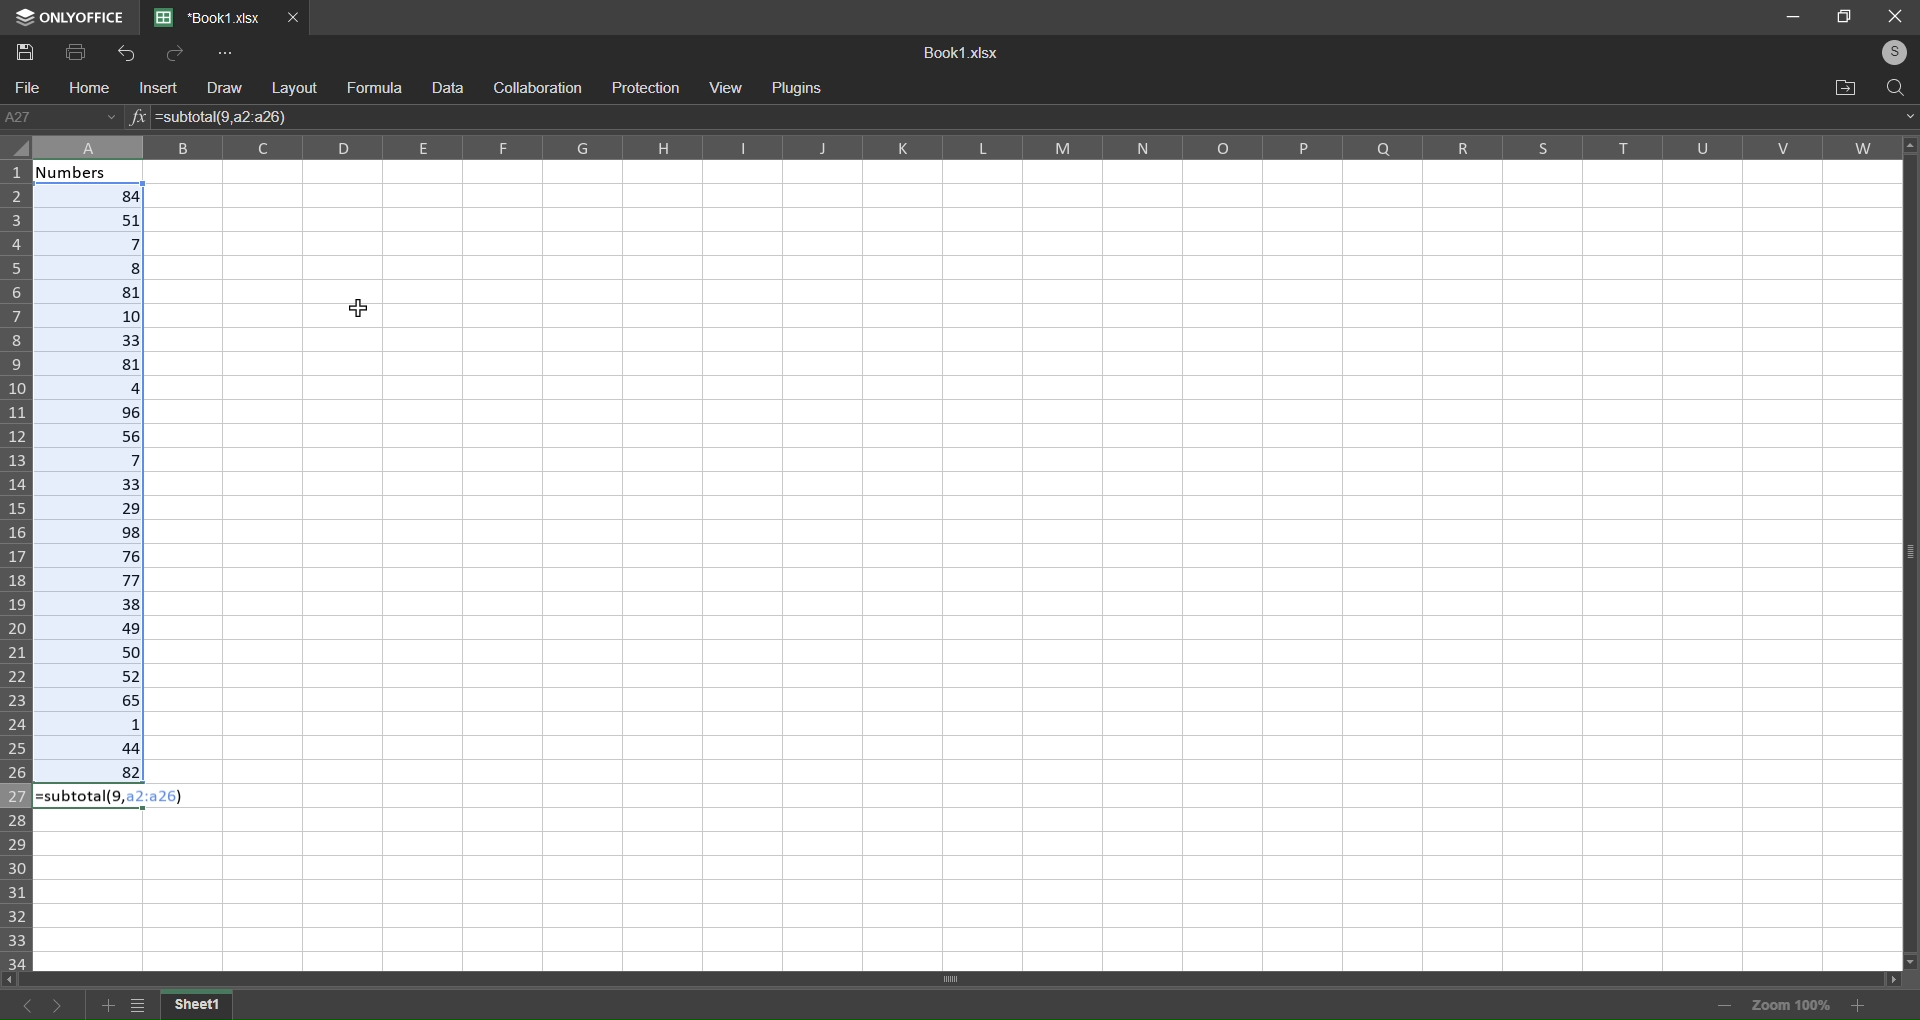  I want to click on *Book1.xlsx, so click(210, 18).